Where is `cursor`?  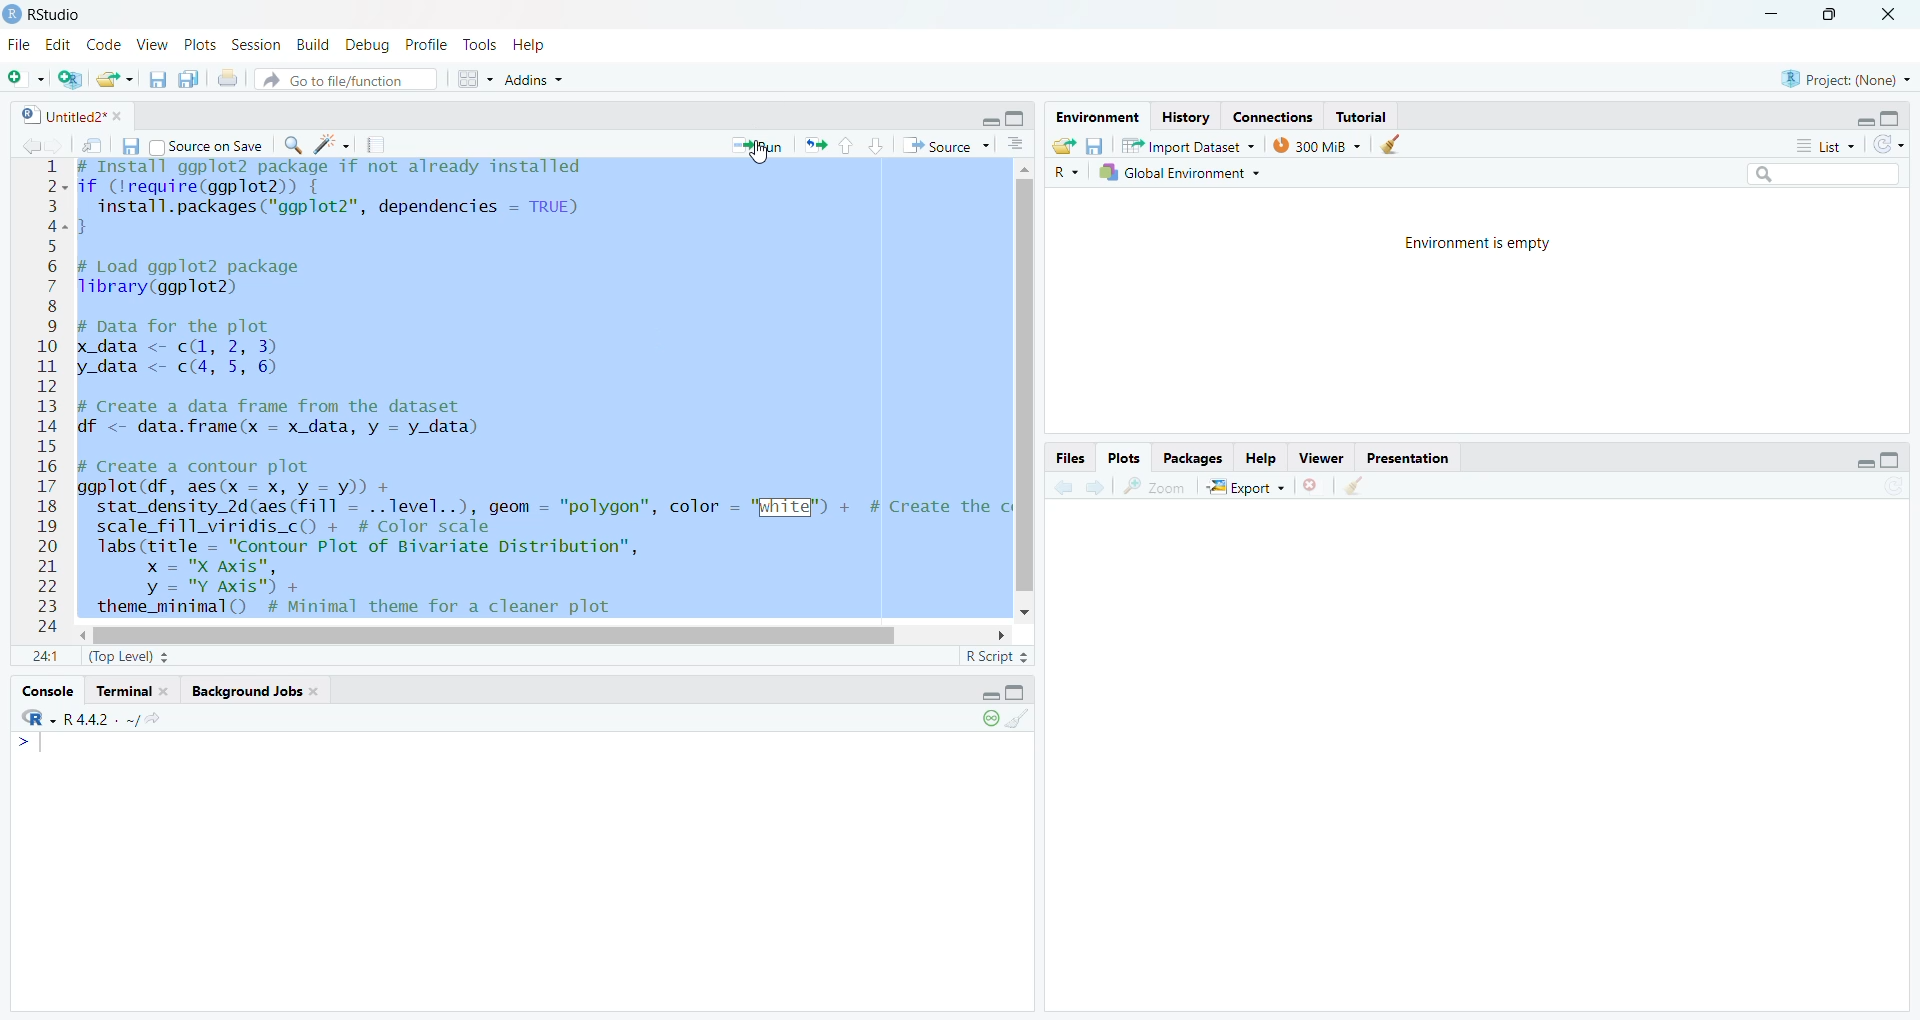 cursor is located at coordinates (761, 157).